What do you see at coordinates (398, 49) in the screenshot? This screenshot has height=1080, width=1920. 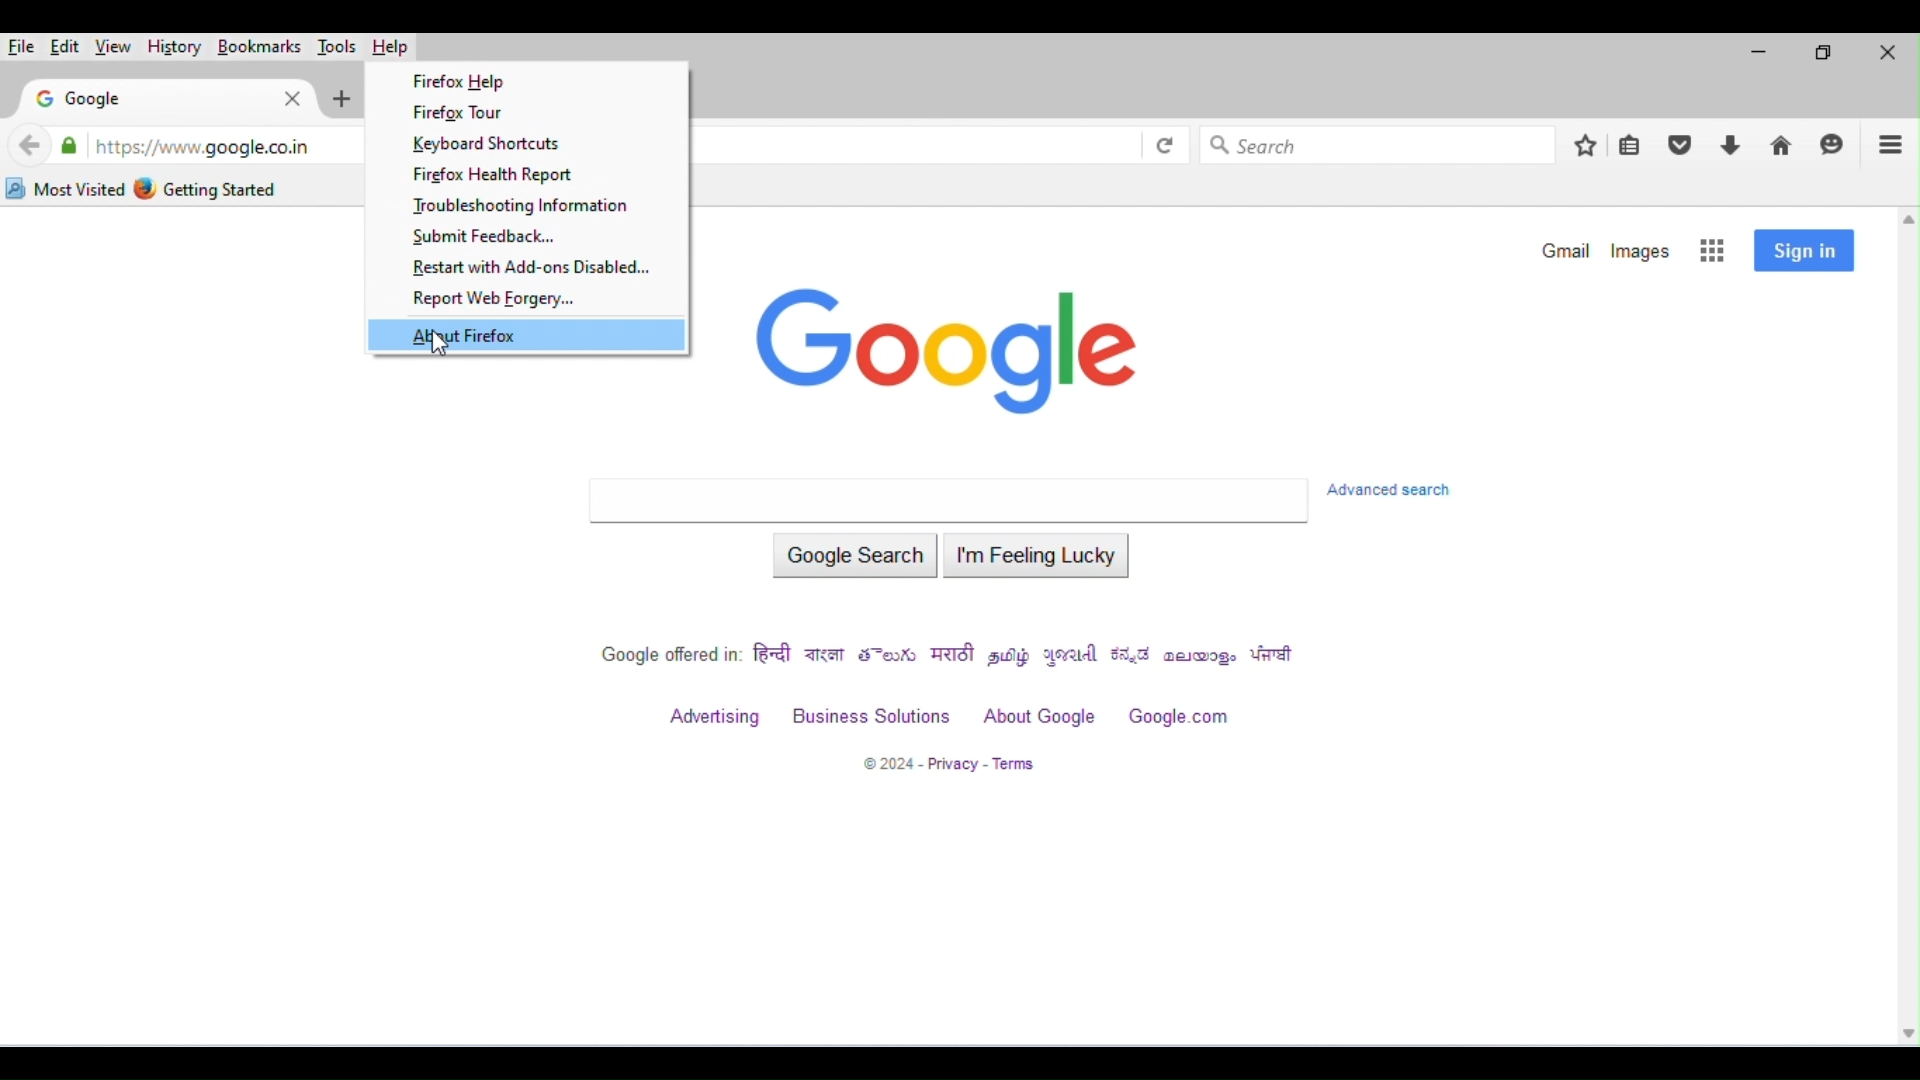 I see `help` at bounding box center [398, 49].